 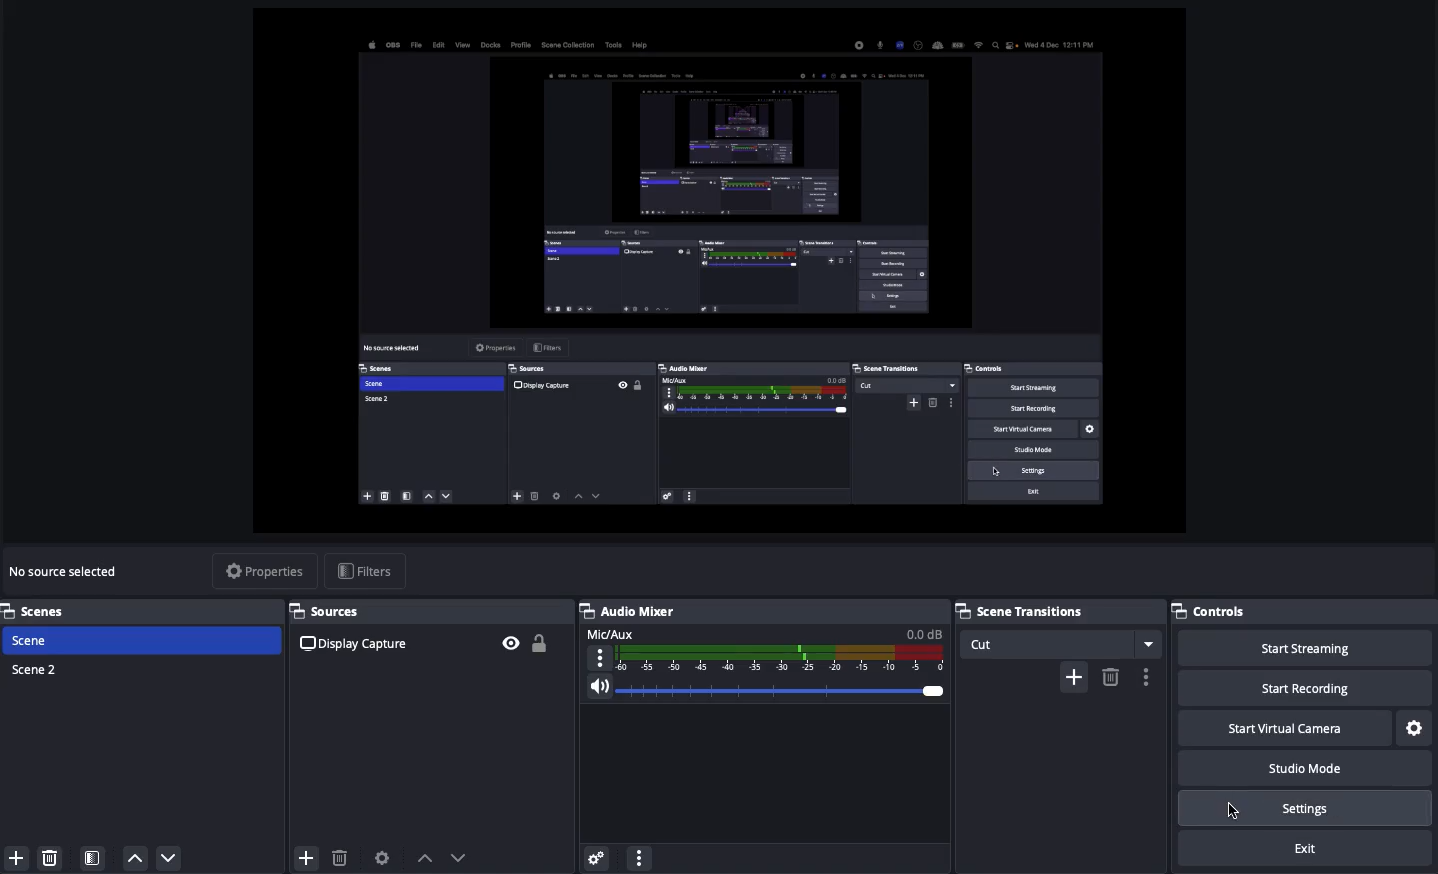 I want to click on Studio mode, so click(x=1304, y=771).